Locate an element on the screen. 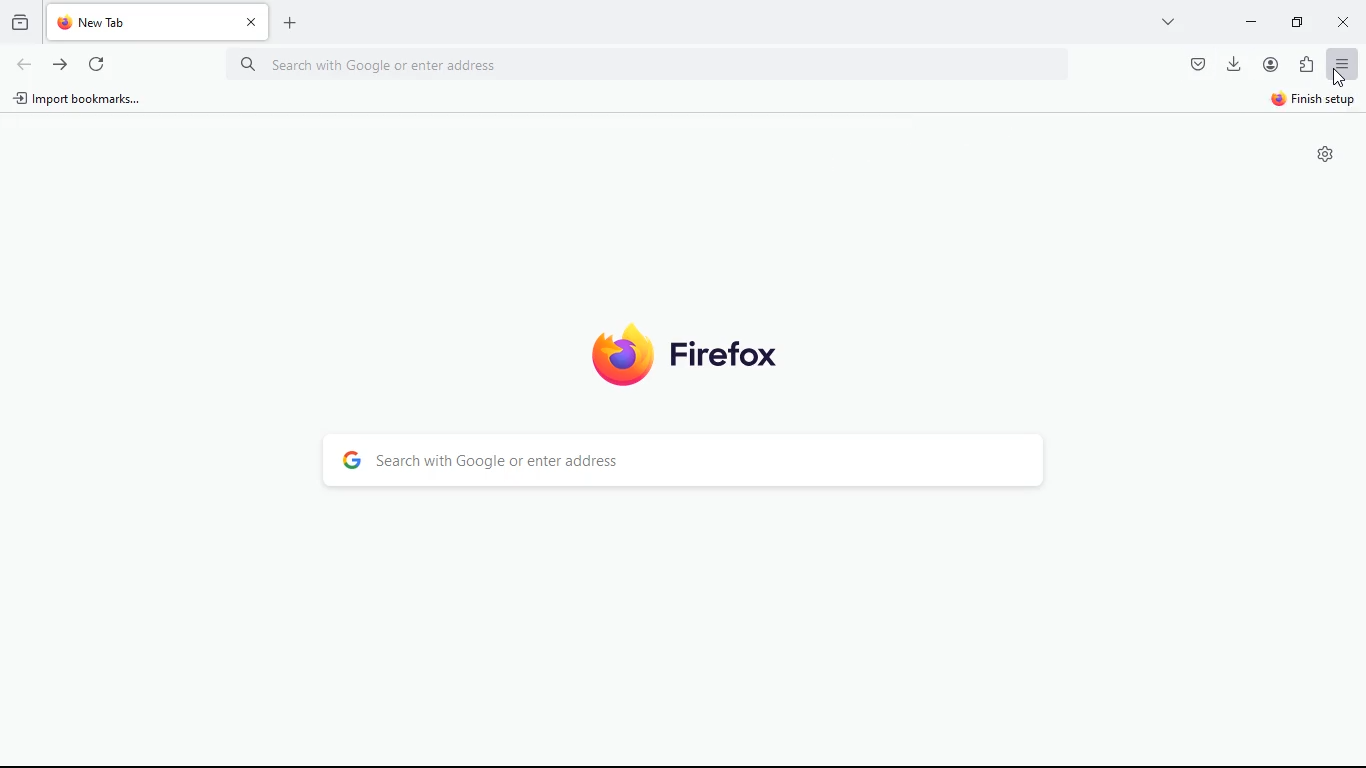 The width and height of the screenshot is (1366, 768). historic is located at coordinates (23, 21).